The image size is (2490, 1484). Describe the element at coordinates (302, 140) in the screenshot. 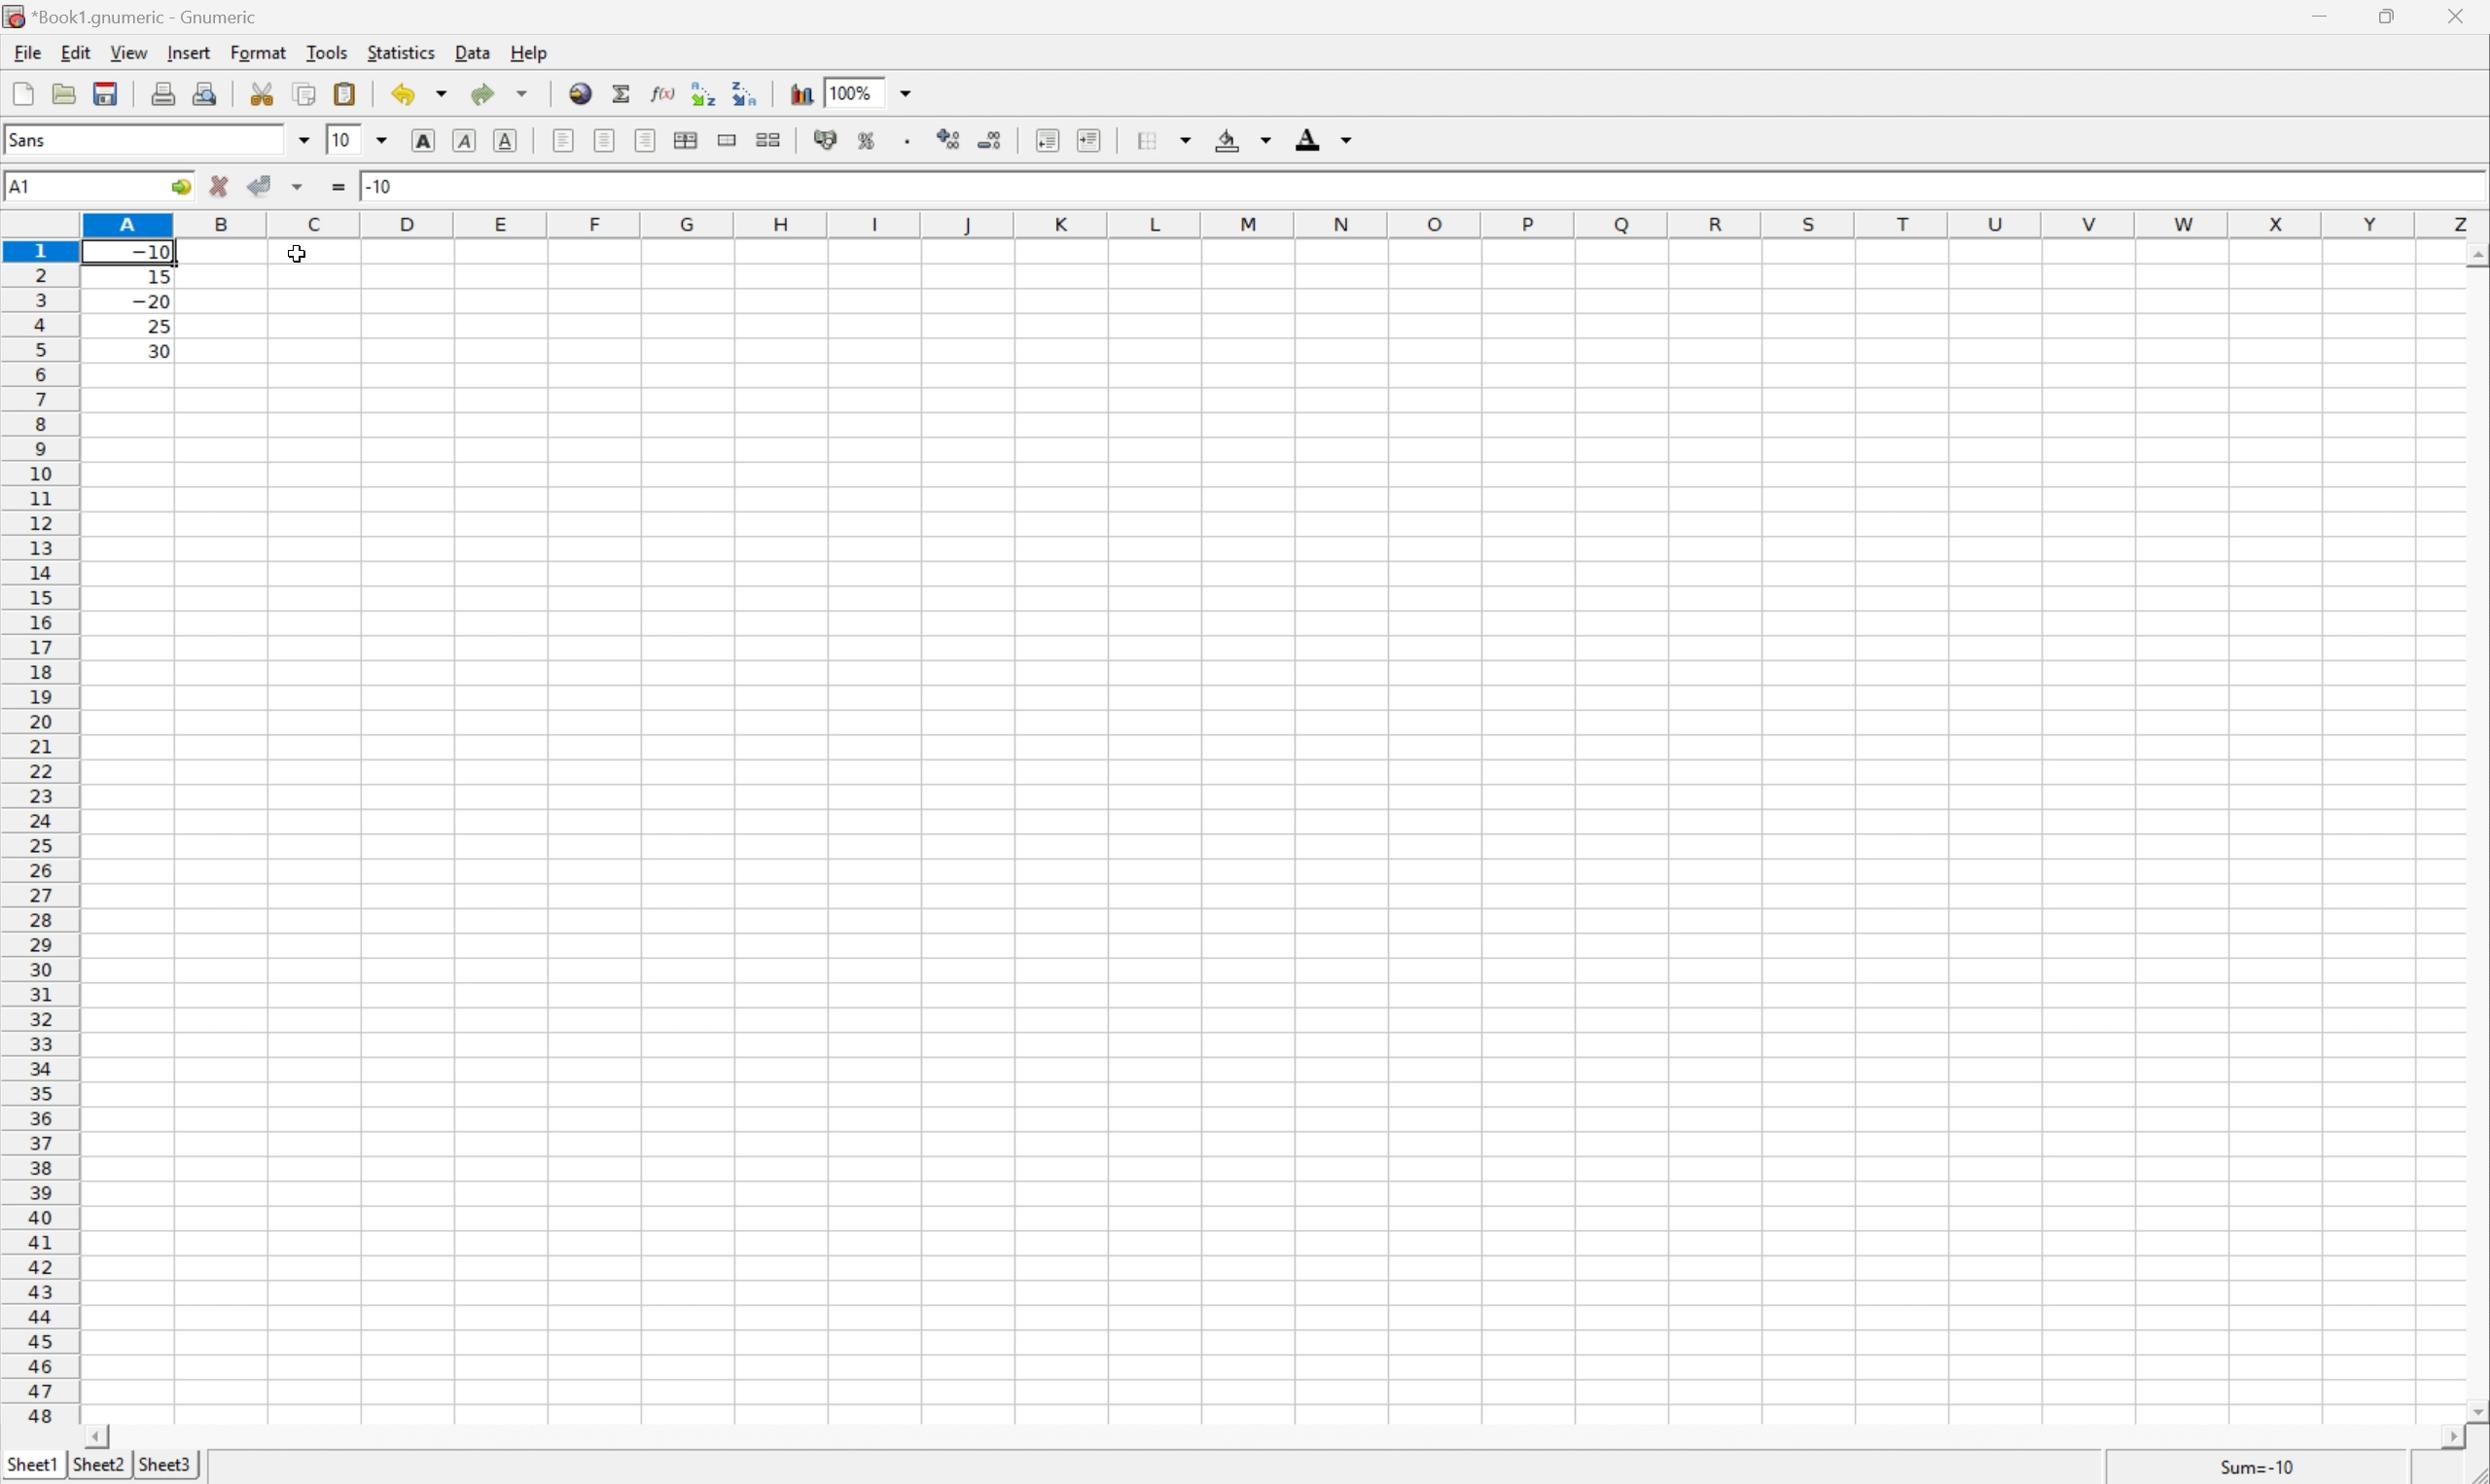

I see `Drop Down` at that location.